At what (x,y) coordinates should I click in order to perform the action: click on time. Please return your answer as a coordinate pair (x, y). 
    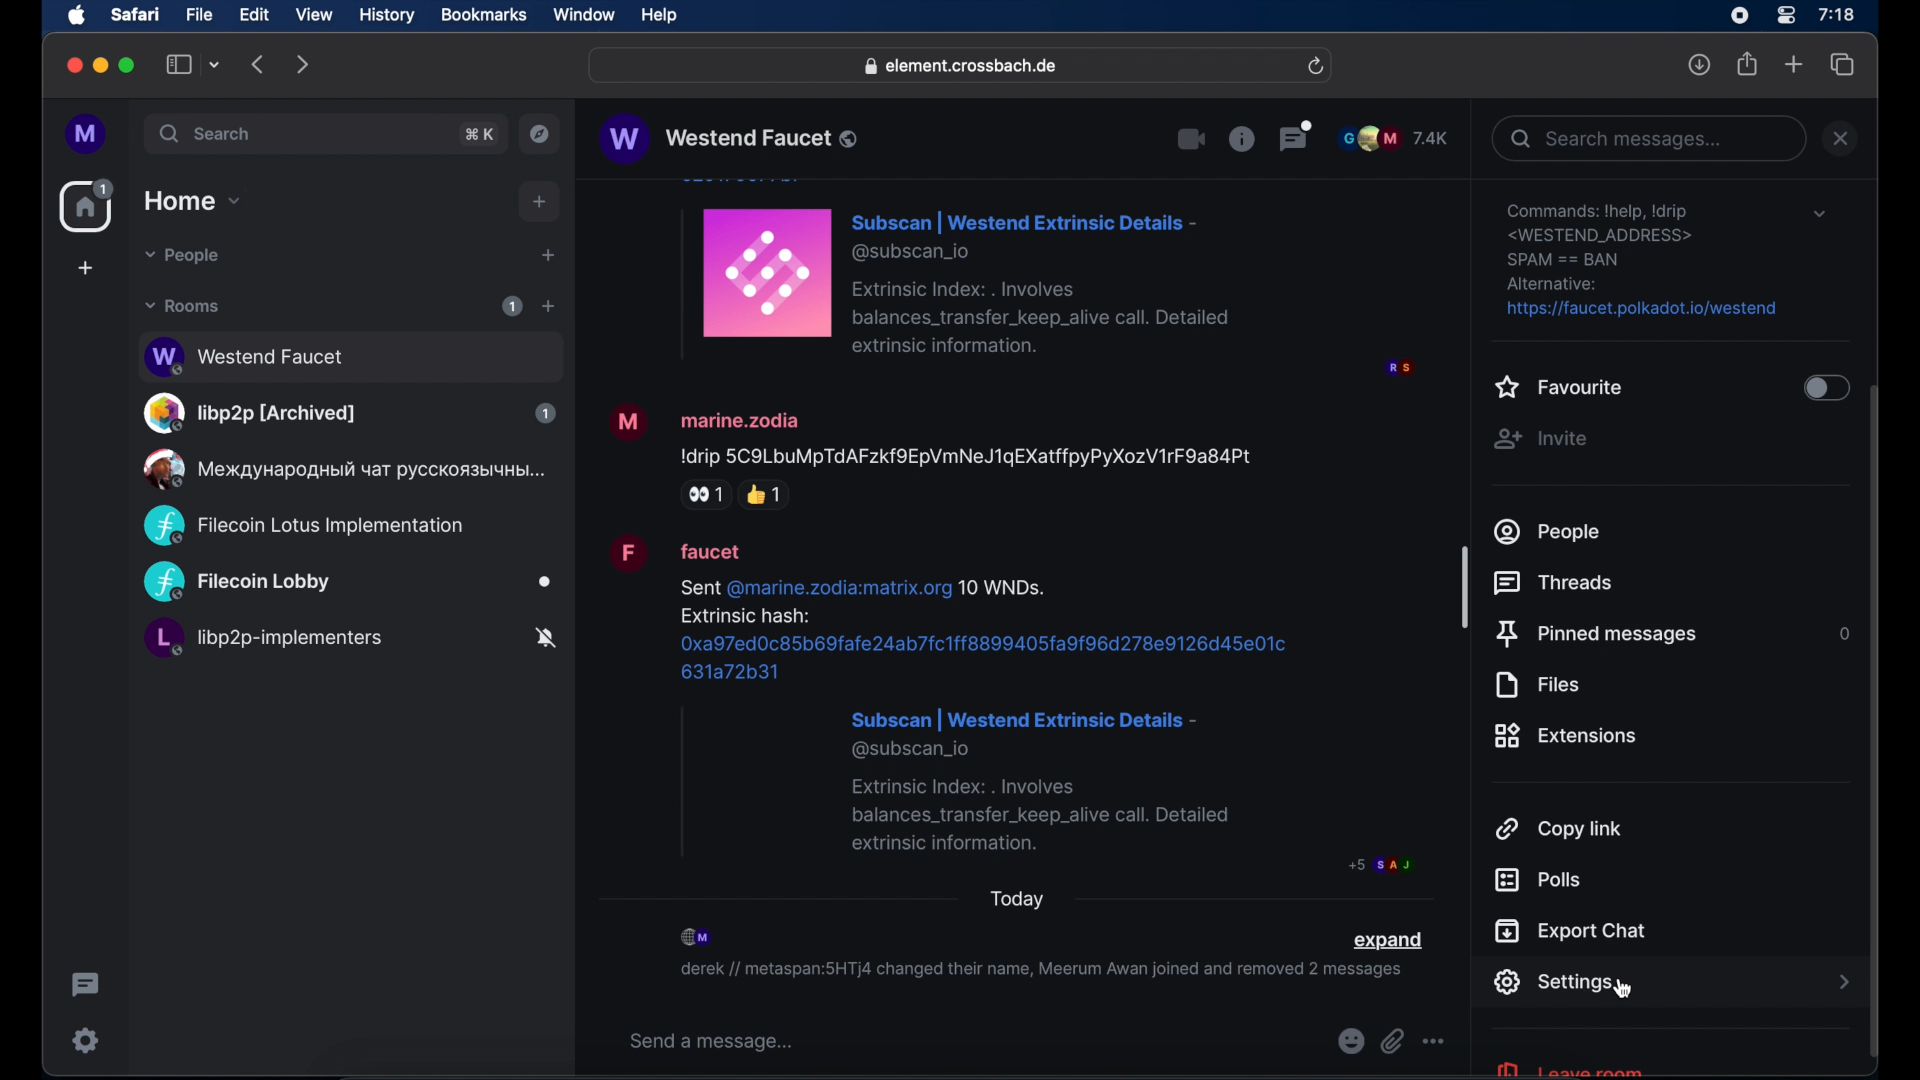
    Looking at the image, I should click on (1836, 14).